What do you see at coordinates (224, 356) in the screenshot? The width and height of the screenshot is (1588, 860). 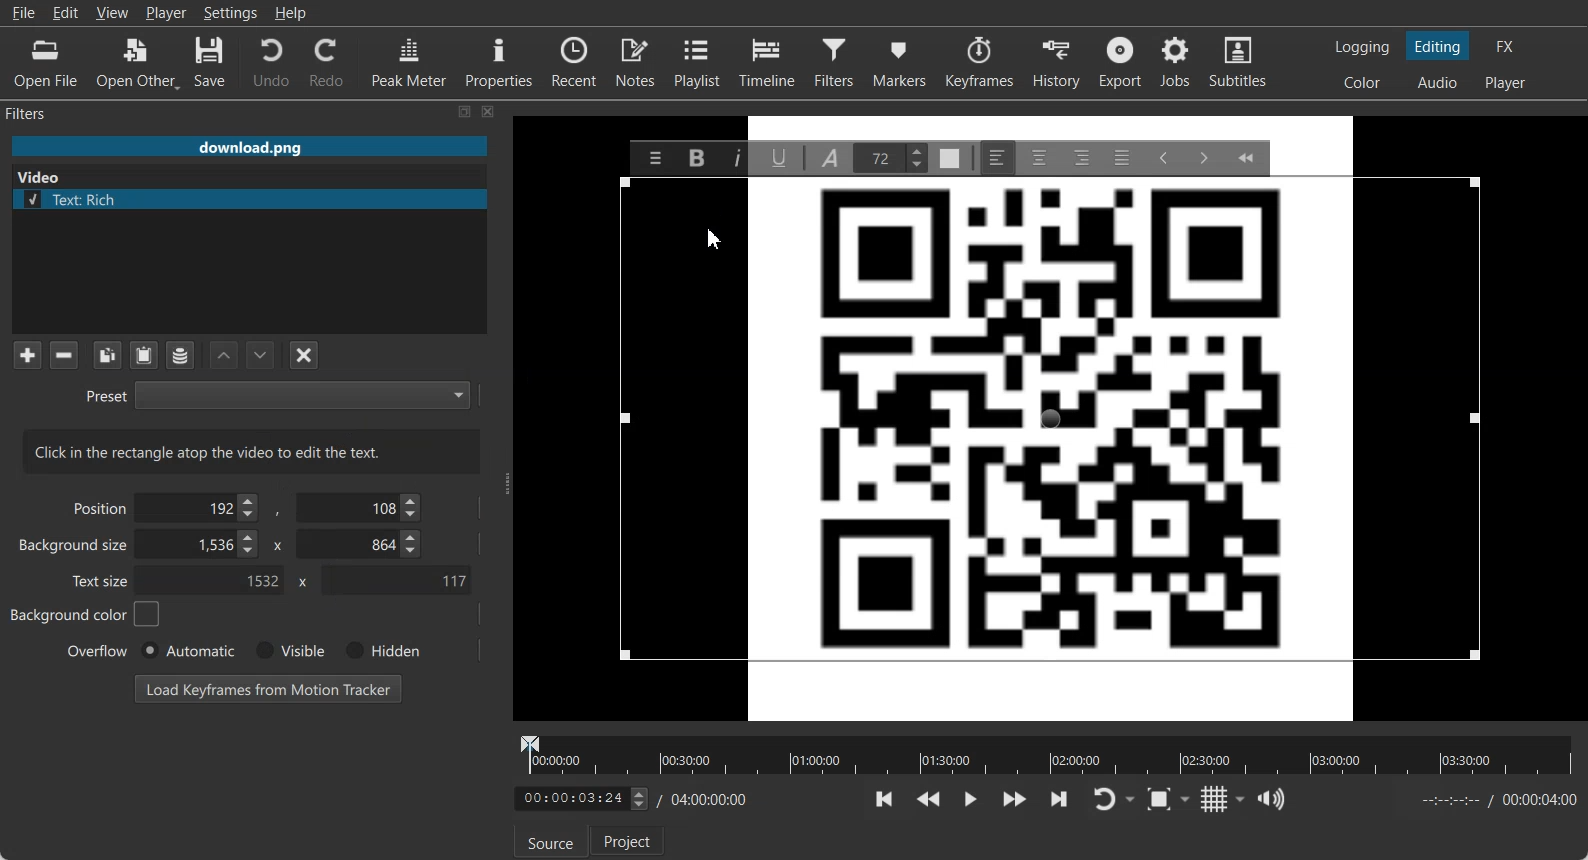 I see `Move Filter up` at bounding box center [224, 356].